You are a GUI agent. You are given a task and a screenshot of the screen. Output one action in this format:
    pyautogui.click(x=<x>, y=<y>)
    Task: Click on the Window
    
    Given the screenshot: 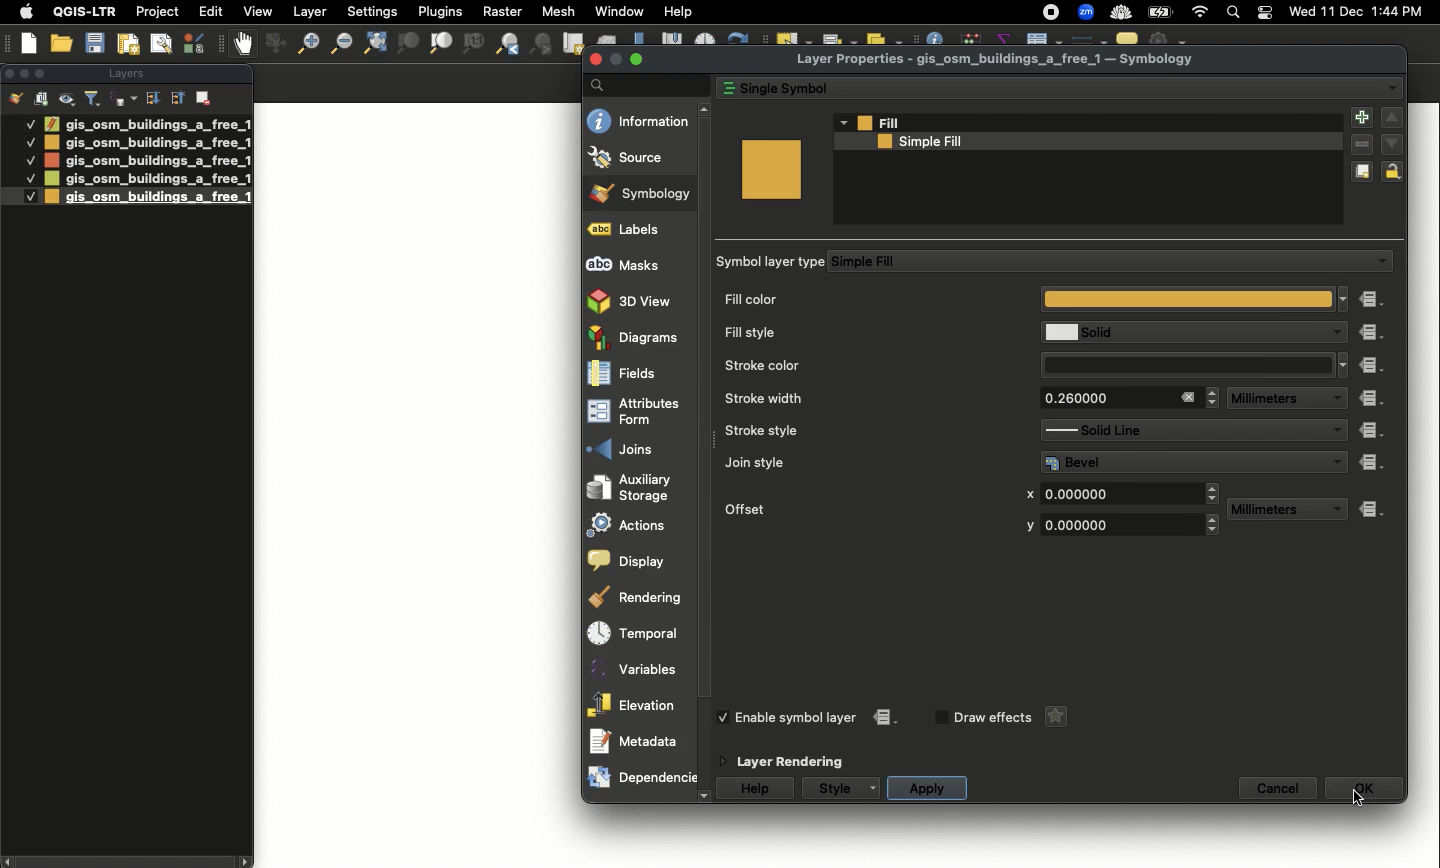 What is the action you would take?
    pyautogui.click(x=619, y=11)
    